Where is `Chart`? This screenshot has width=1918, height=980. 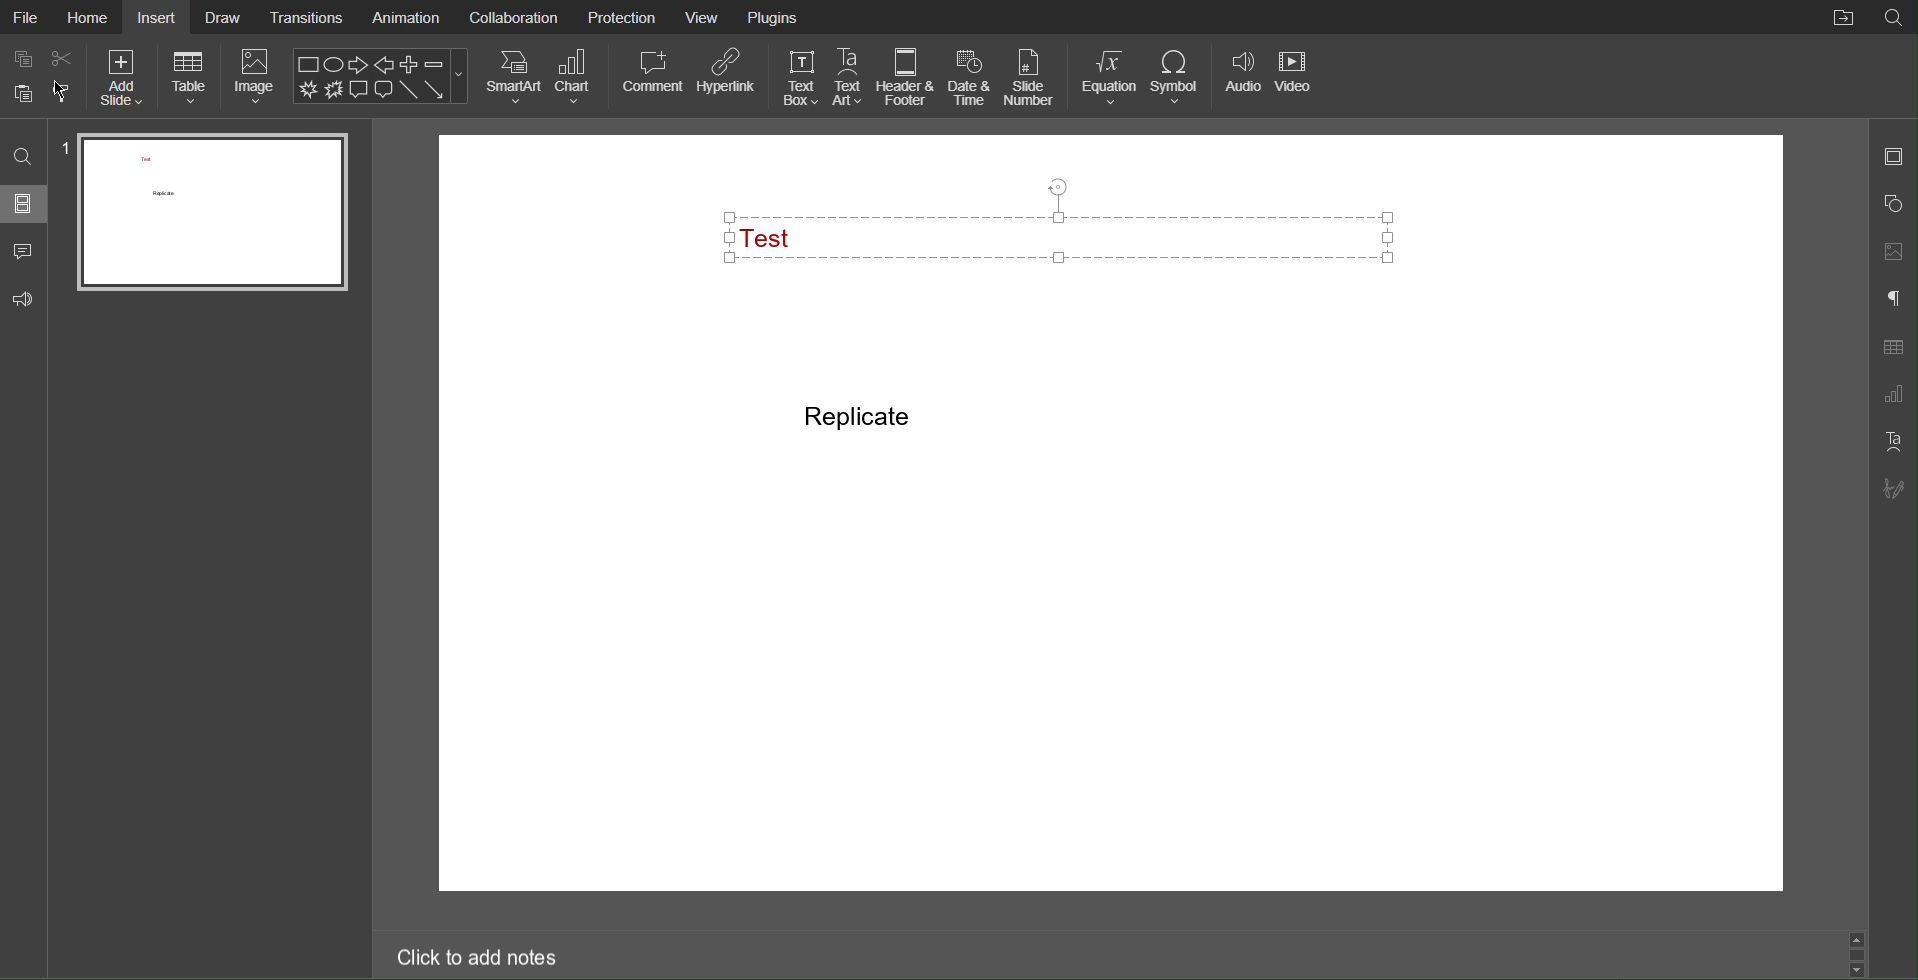 Chart is located at coordinates (578, 77).